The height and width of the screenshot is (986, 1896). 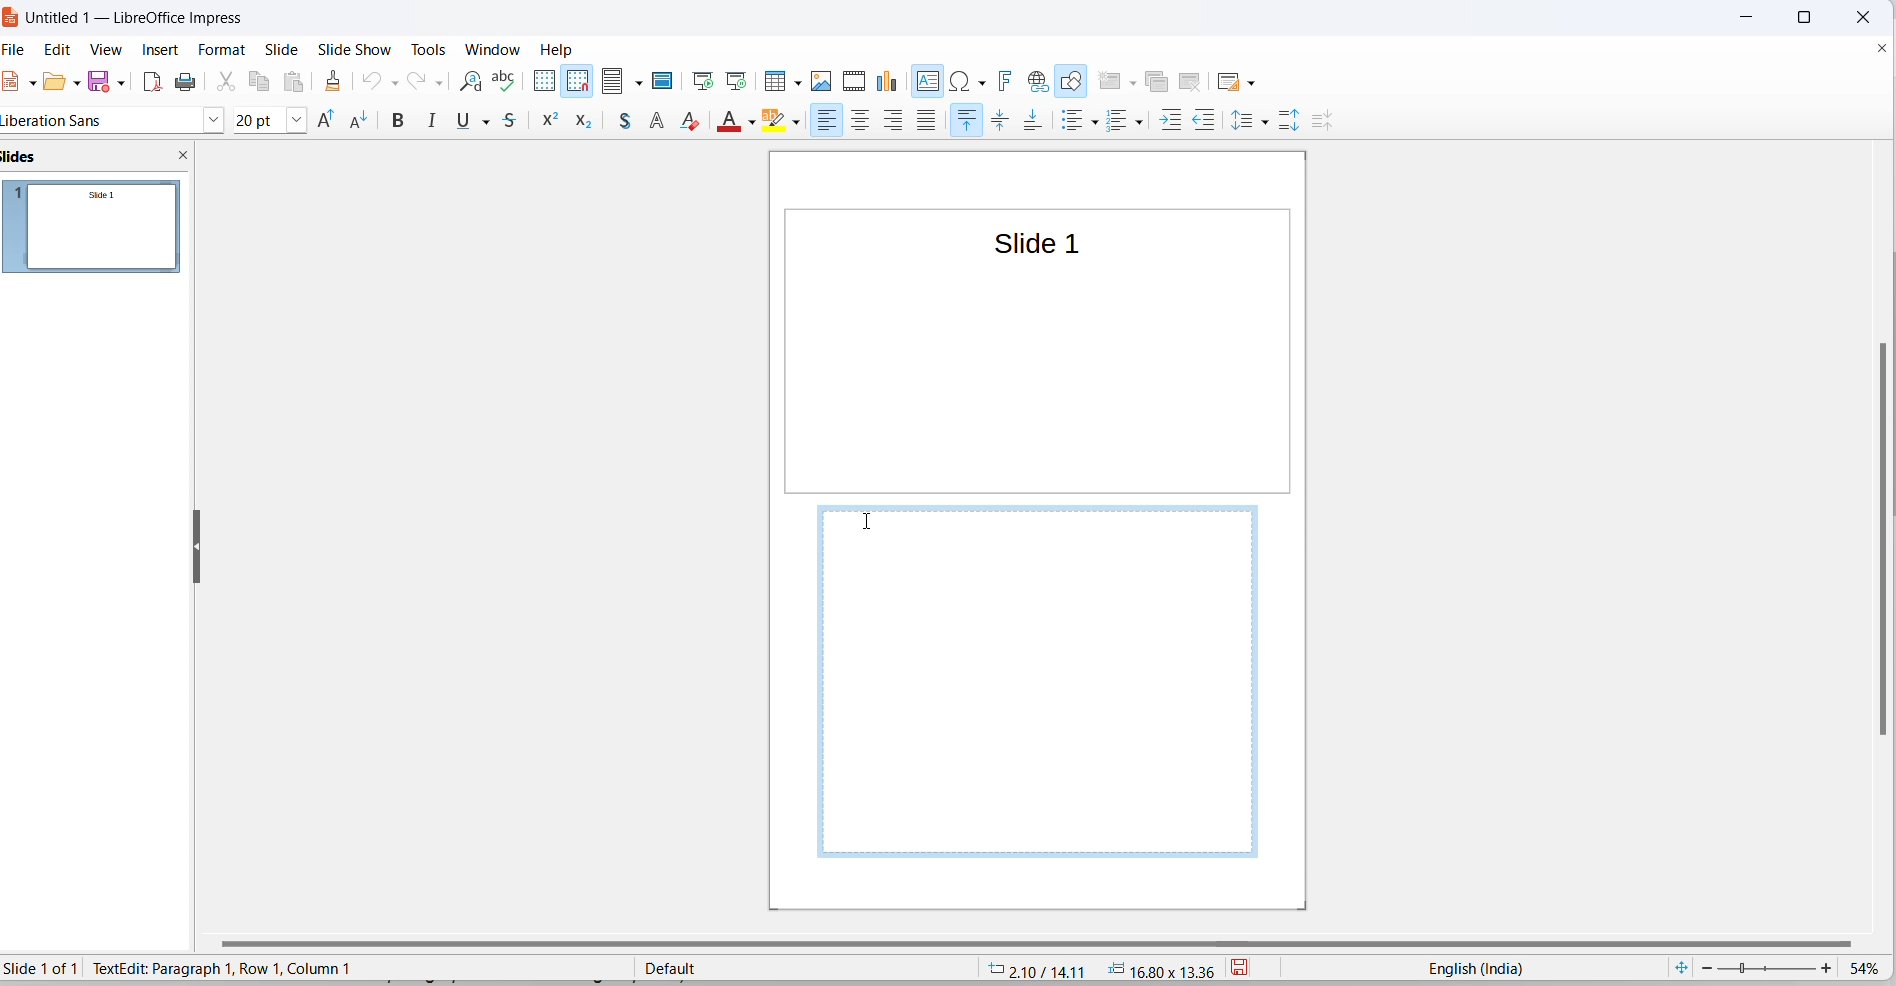 I want to click on zoom percentage, so click(x=1869, y=968).